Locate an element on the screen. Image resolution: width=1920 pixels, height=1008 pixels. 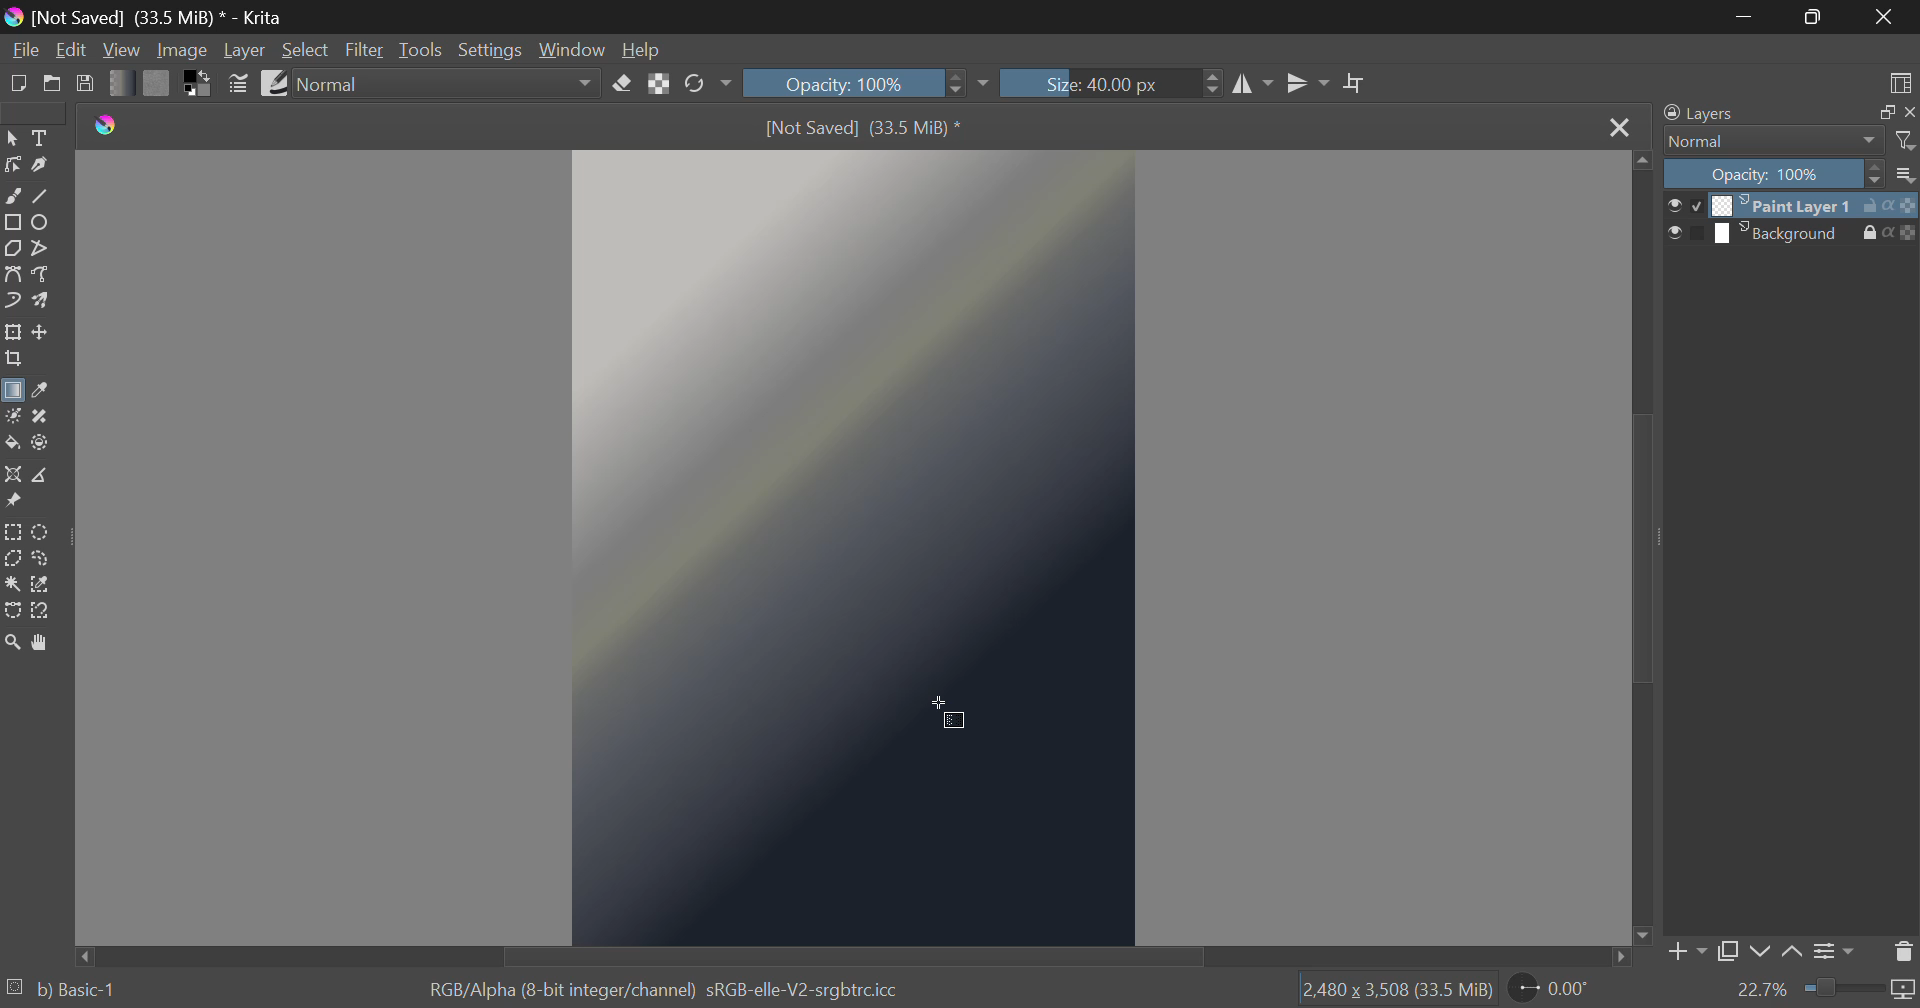
Circular Selection is located at coordinates (43, 532).